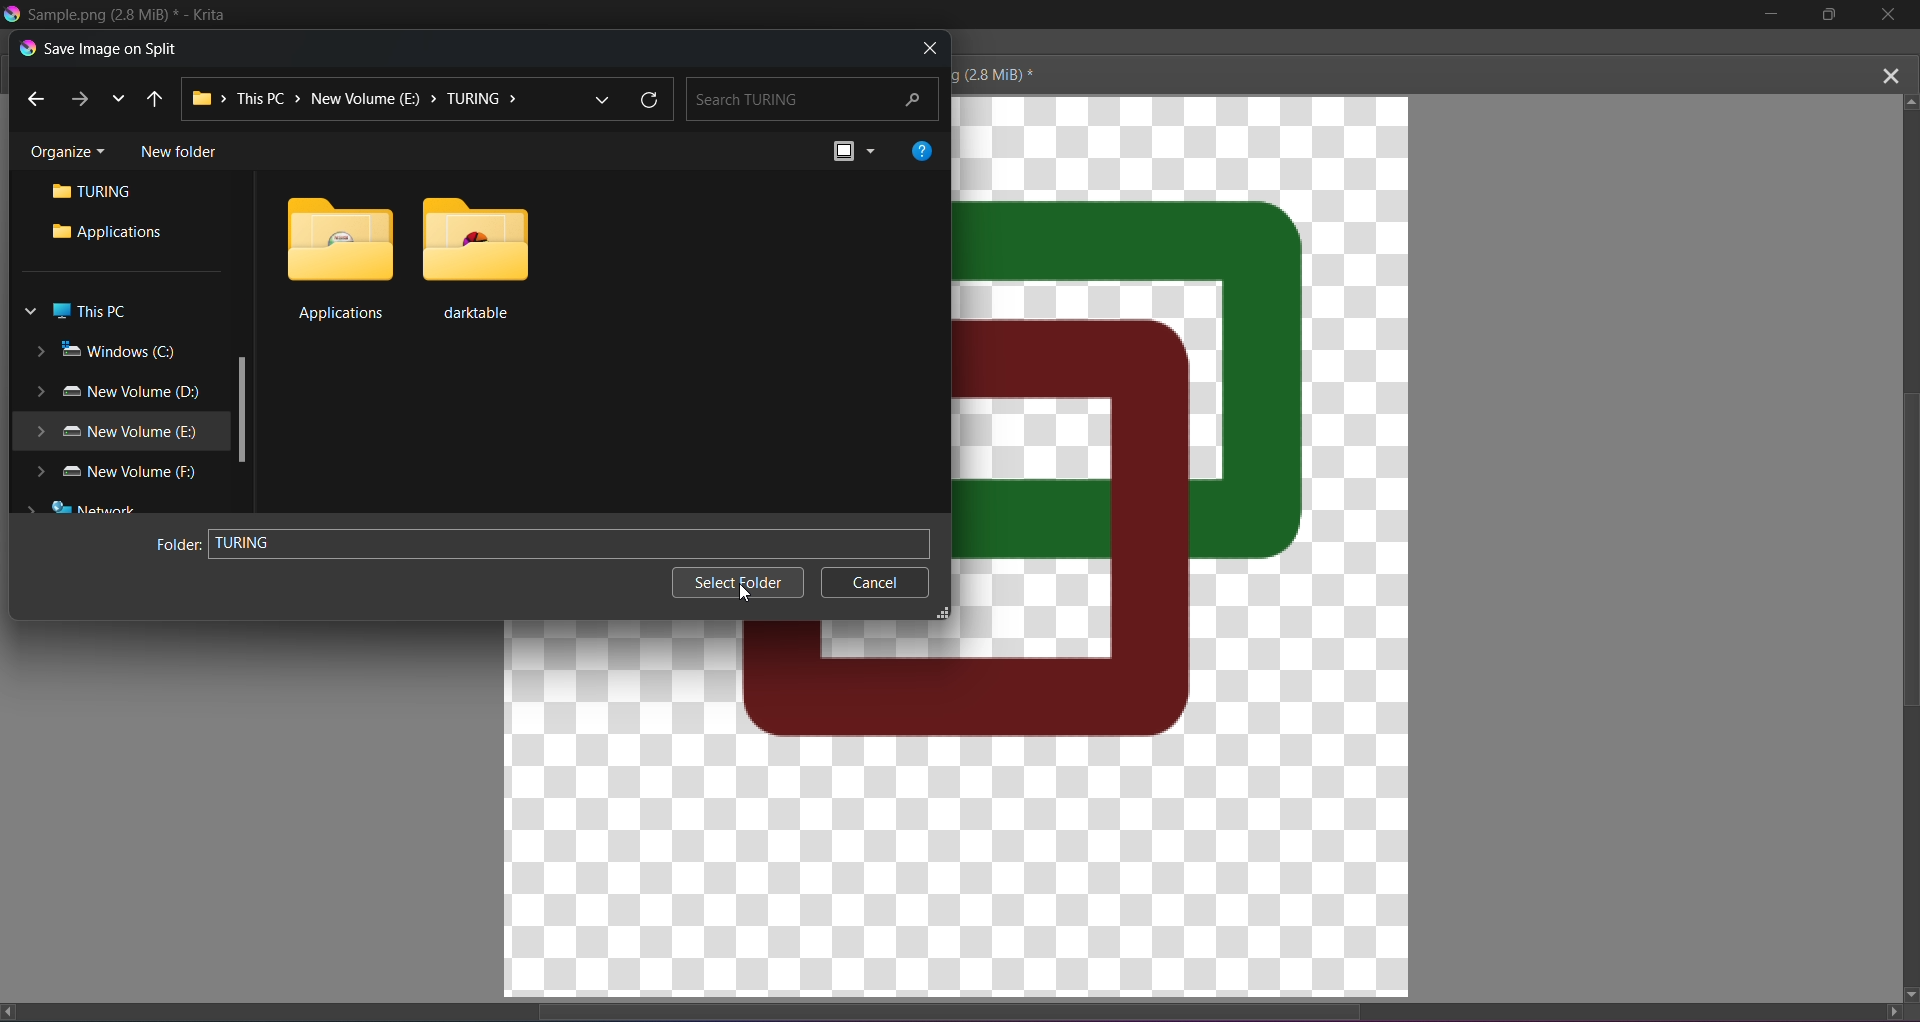 This screenshot has height=1022, width=1920. What do you see at coordinates (155, 97) in the screenshot?
I see `Back` at bounding box center [155, 97].